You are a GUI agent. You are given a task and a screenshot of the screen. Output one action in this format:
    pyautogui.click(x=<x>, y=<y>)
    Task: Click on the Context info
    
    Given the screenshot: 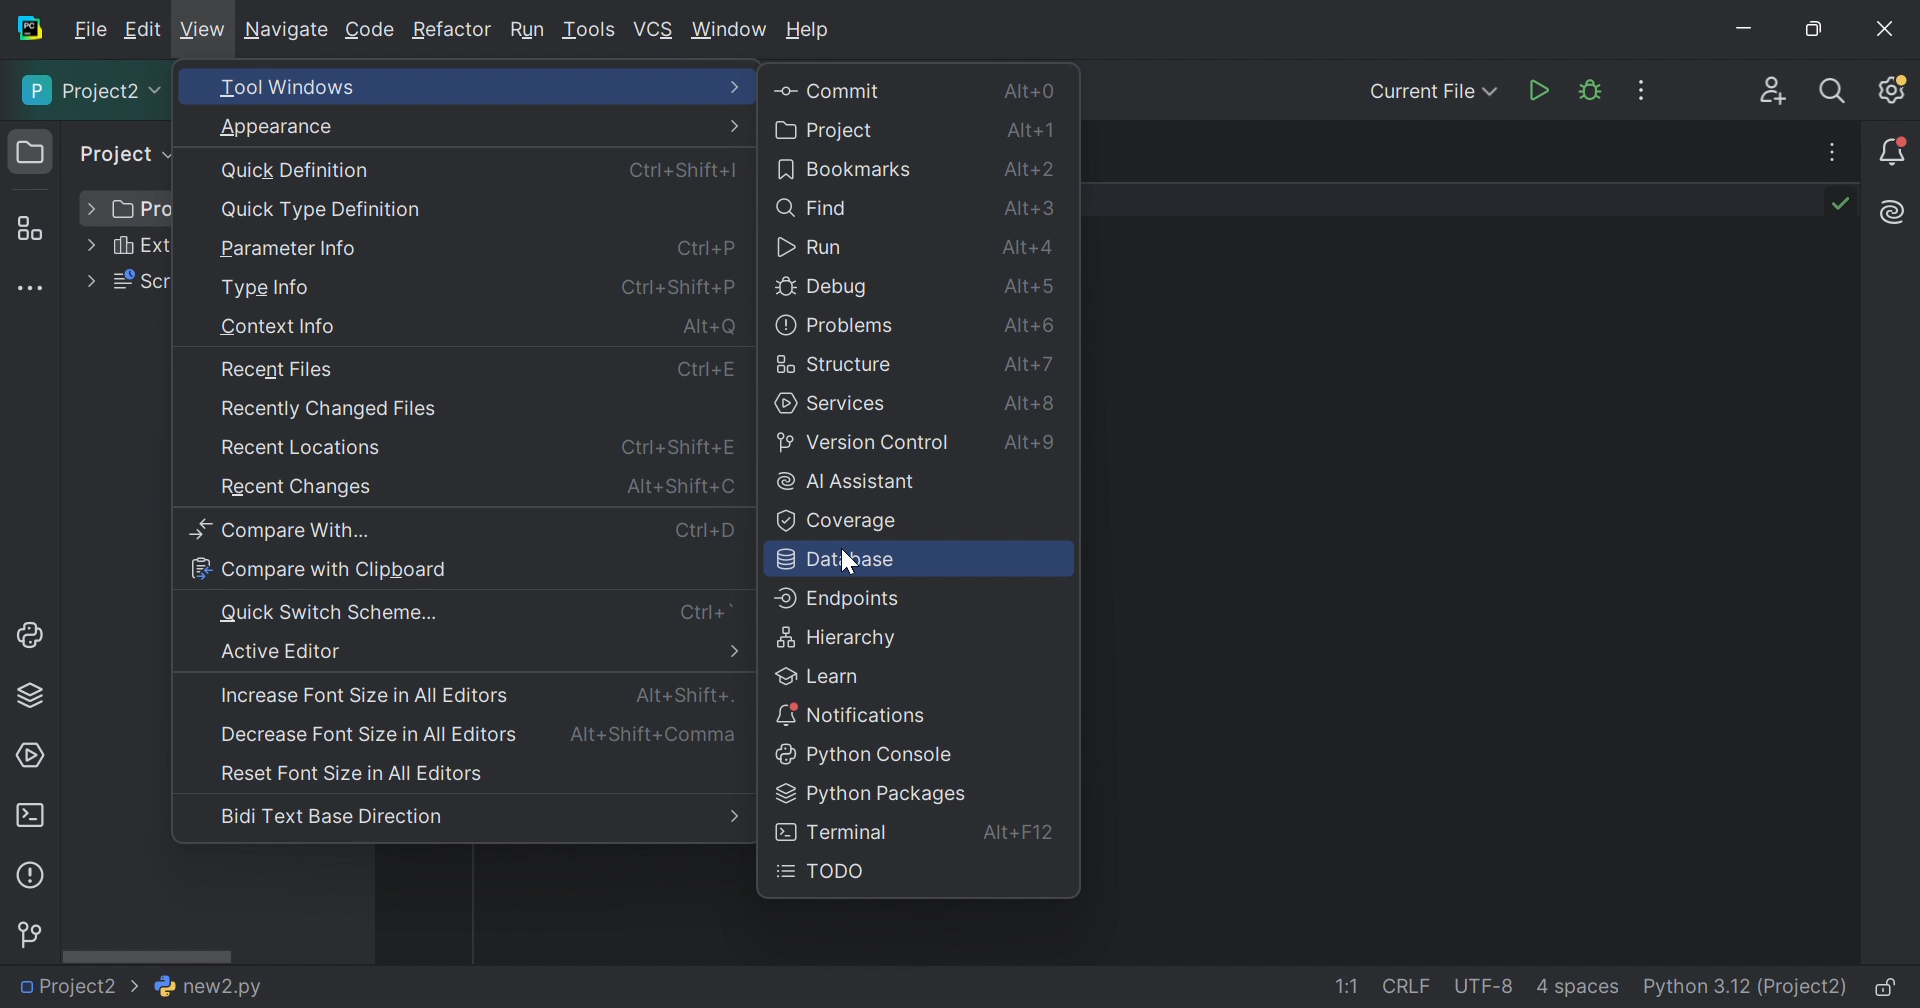 What is the action you would take?
    pyautogui.click(x=276, y=327)
    